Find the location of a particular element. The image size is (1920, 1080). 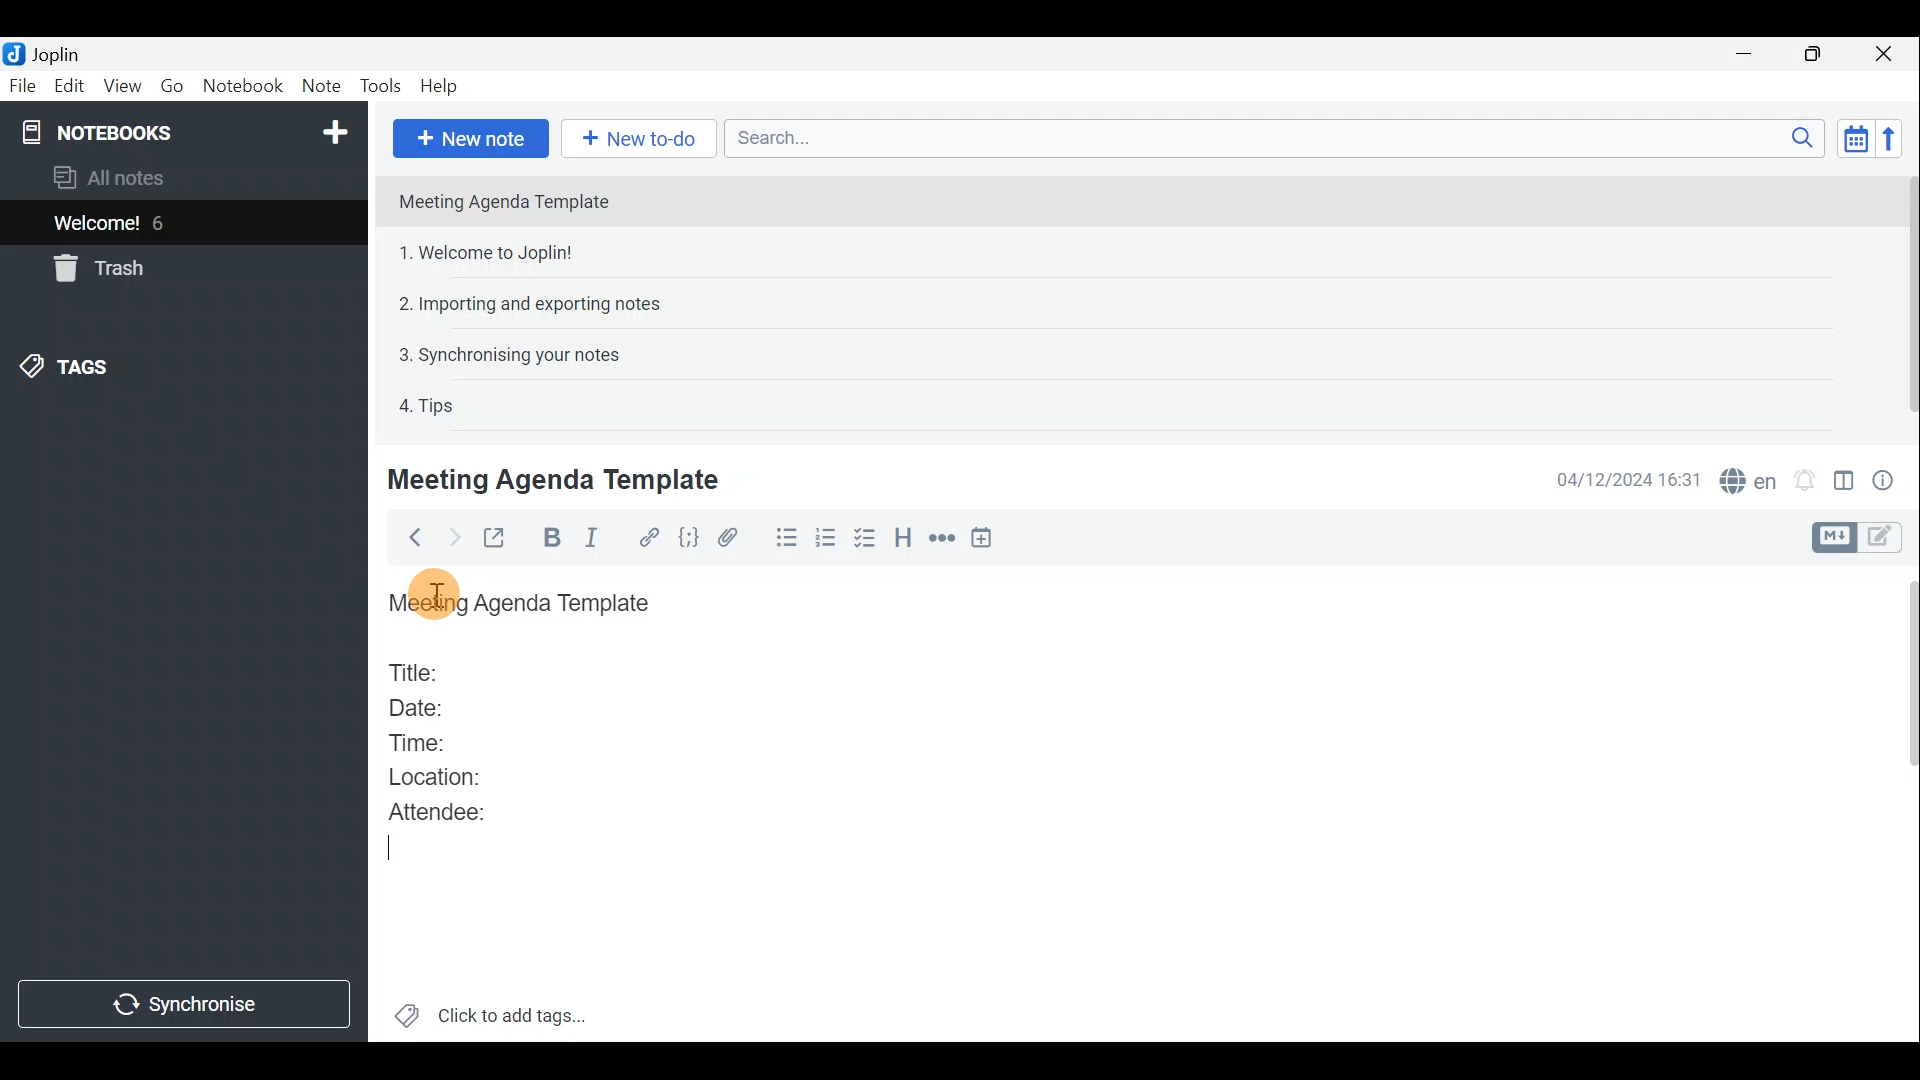

Meeting Agenda Template is located at coordinates (506, 201).